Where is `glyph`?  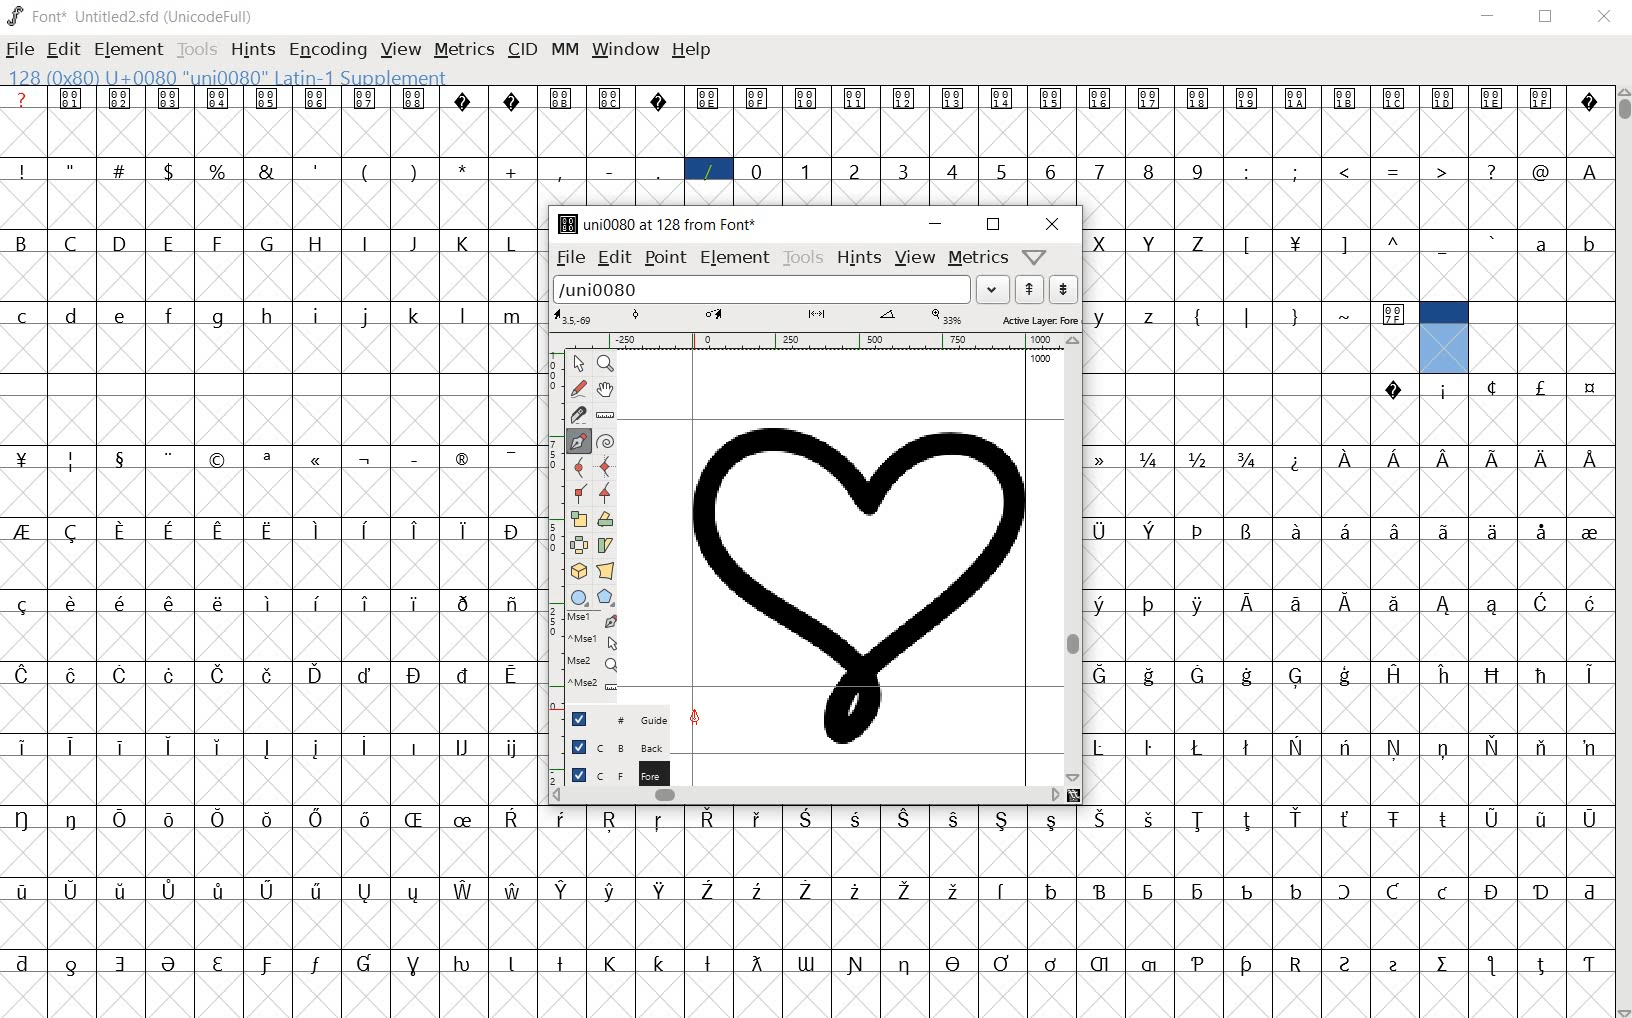 glyph is located at coordinates (1296, 818).